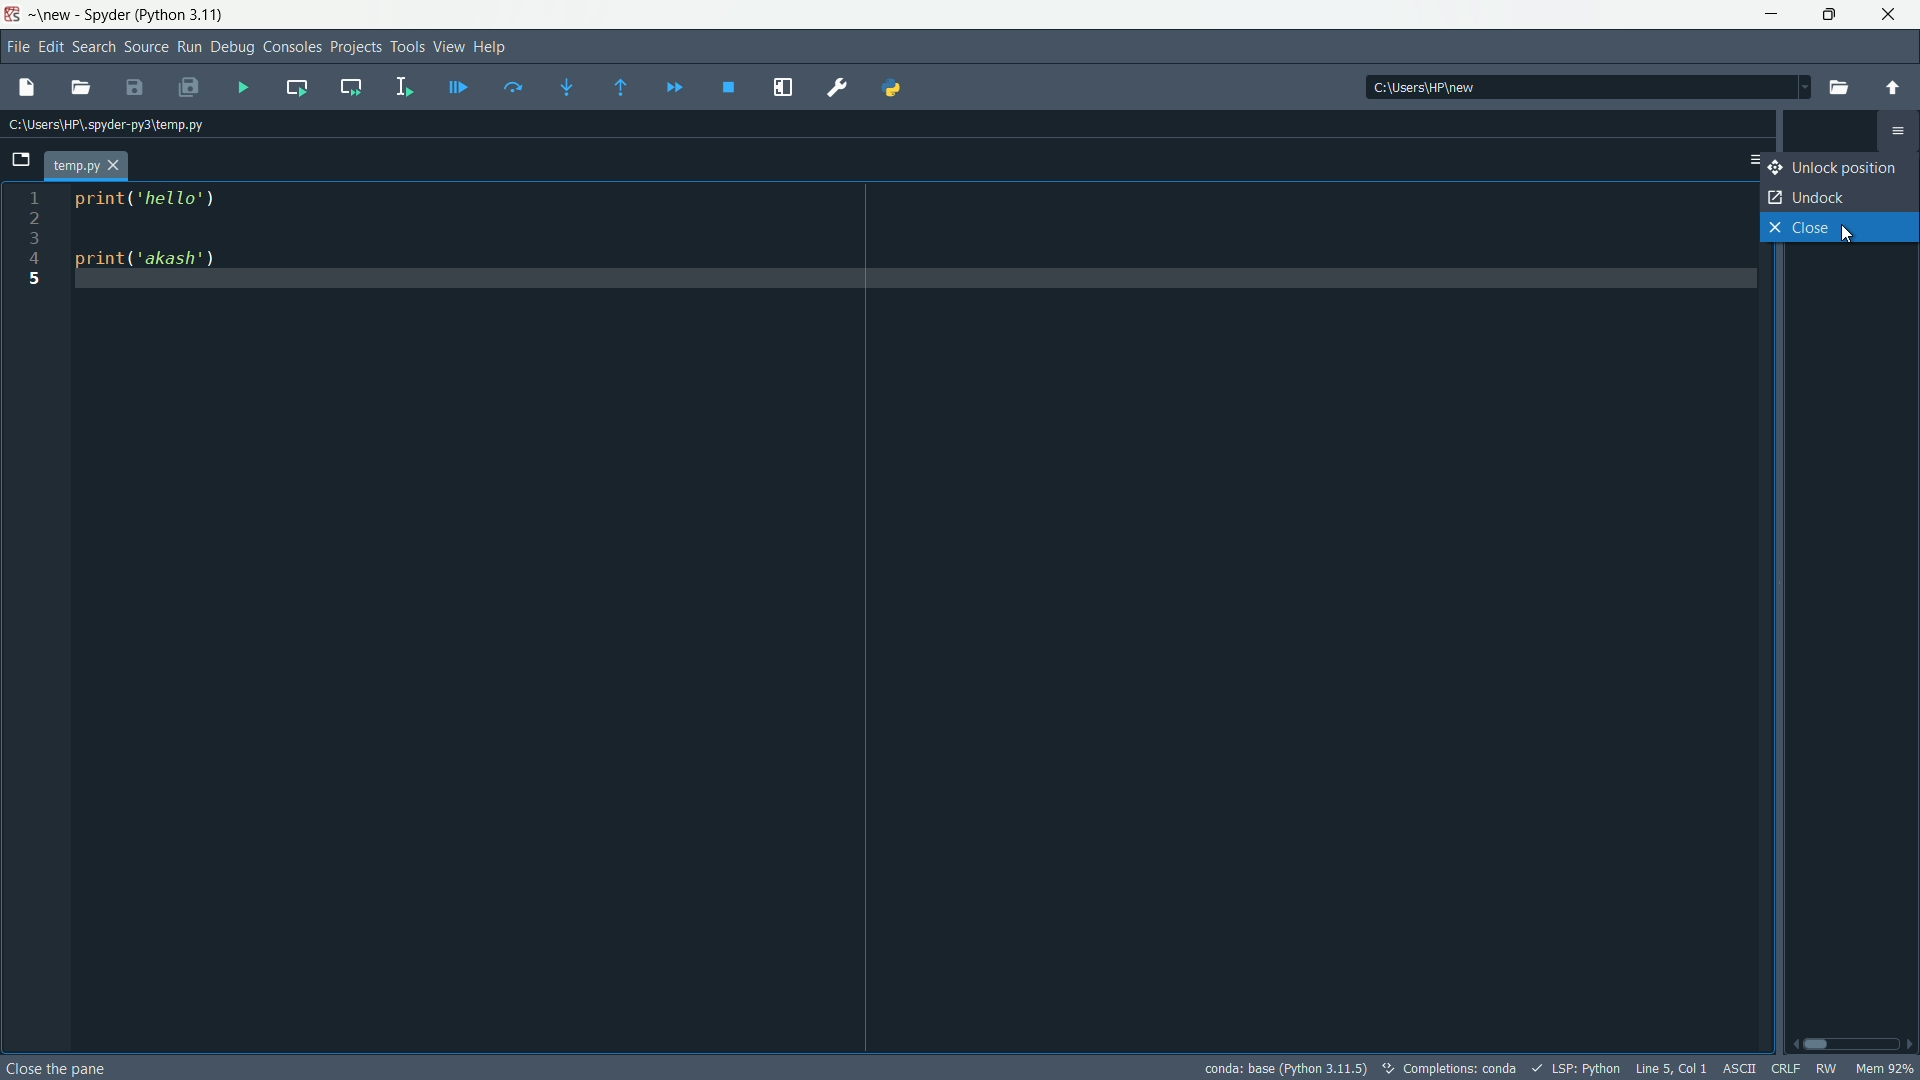 The height and width of the screenshot is (1080, 1920). What do you see at coordinates (1746, 160) in the screenshot?
I see `options` at bounding box center [1746, 160].